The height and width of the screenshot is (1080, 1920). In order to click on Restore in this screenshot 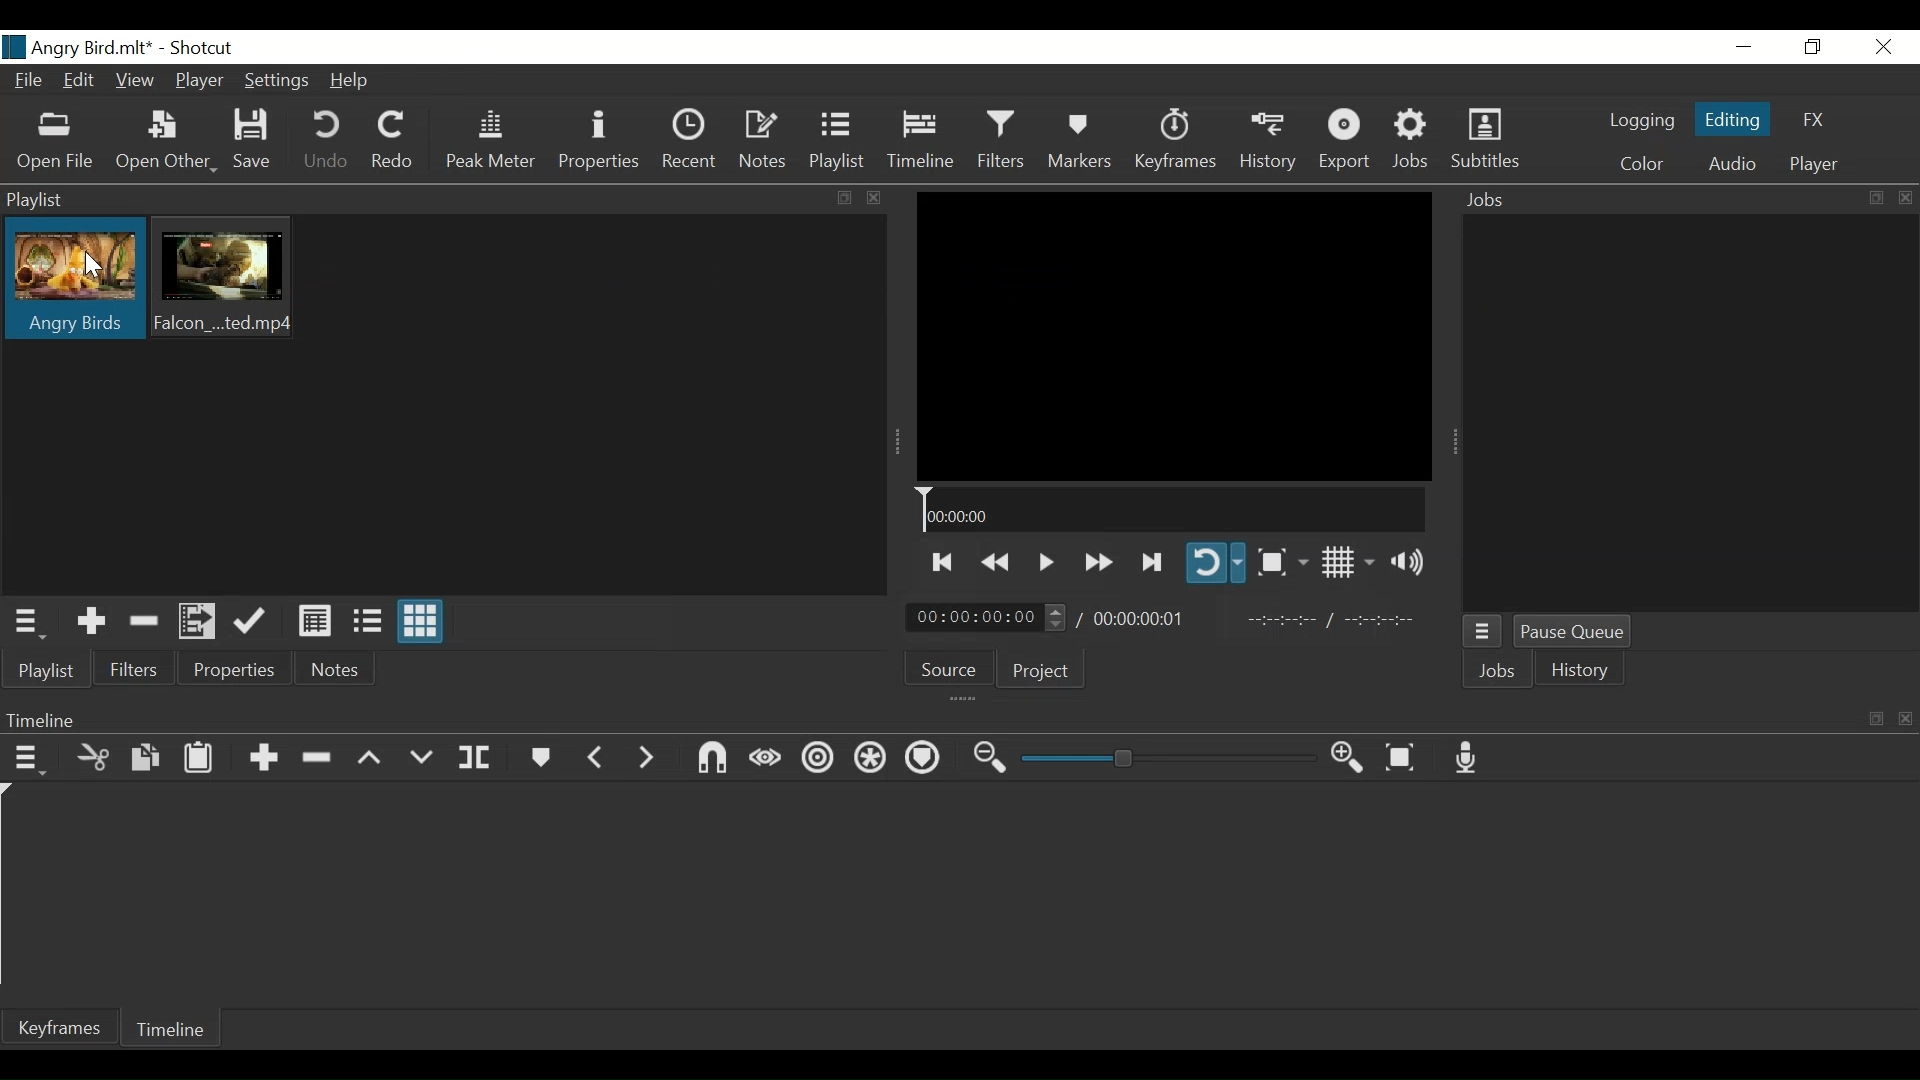, I will do `click(1810, 47)`.